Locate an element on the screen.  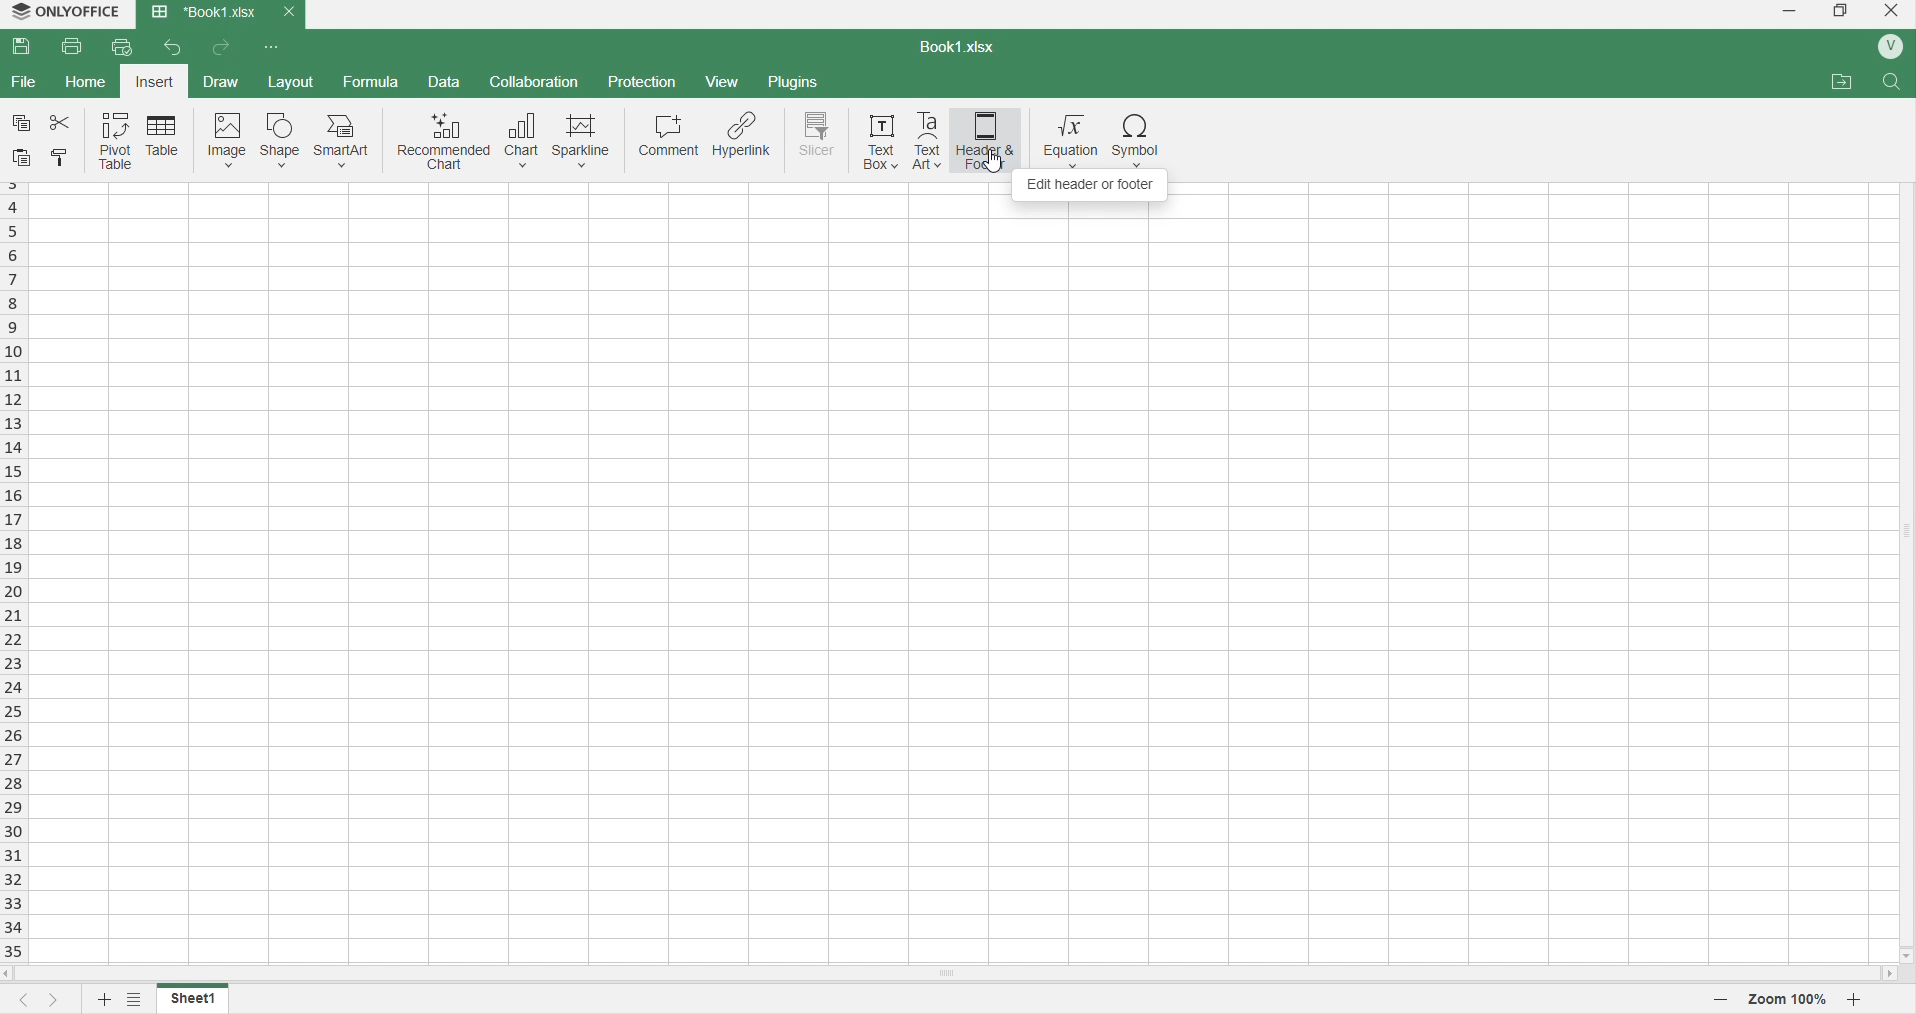
rows is located at coordinates (14, 570).